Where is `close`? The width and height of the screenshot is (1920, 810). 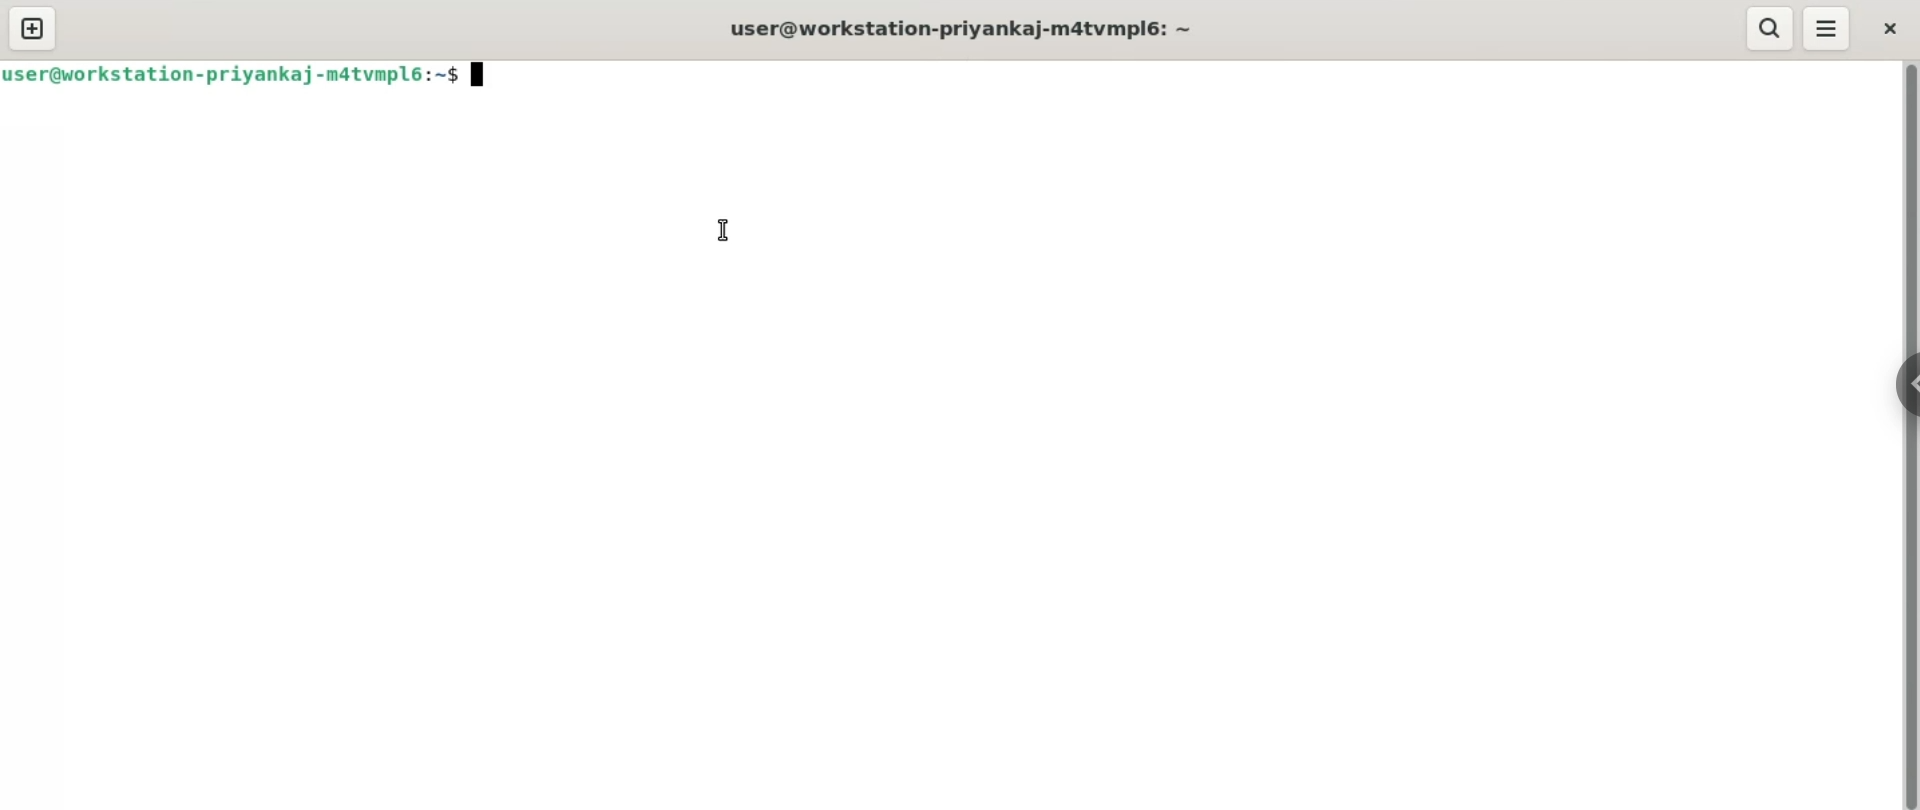 close is located at coordinates (1890, 29).